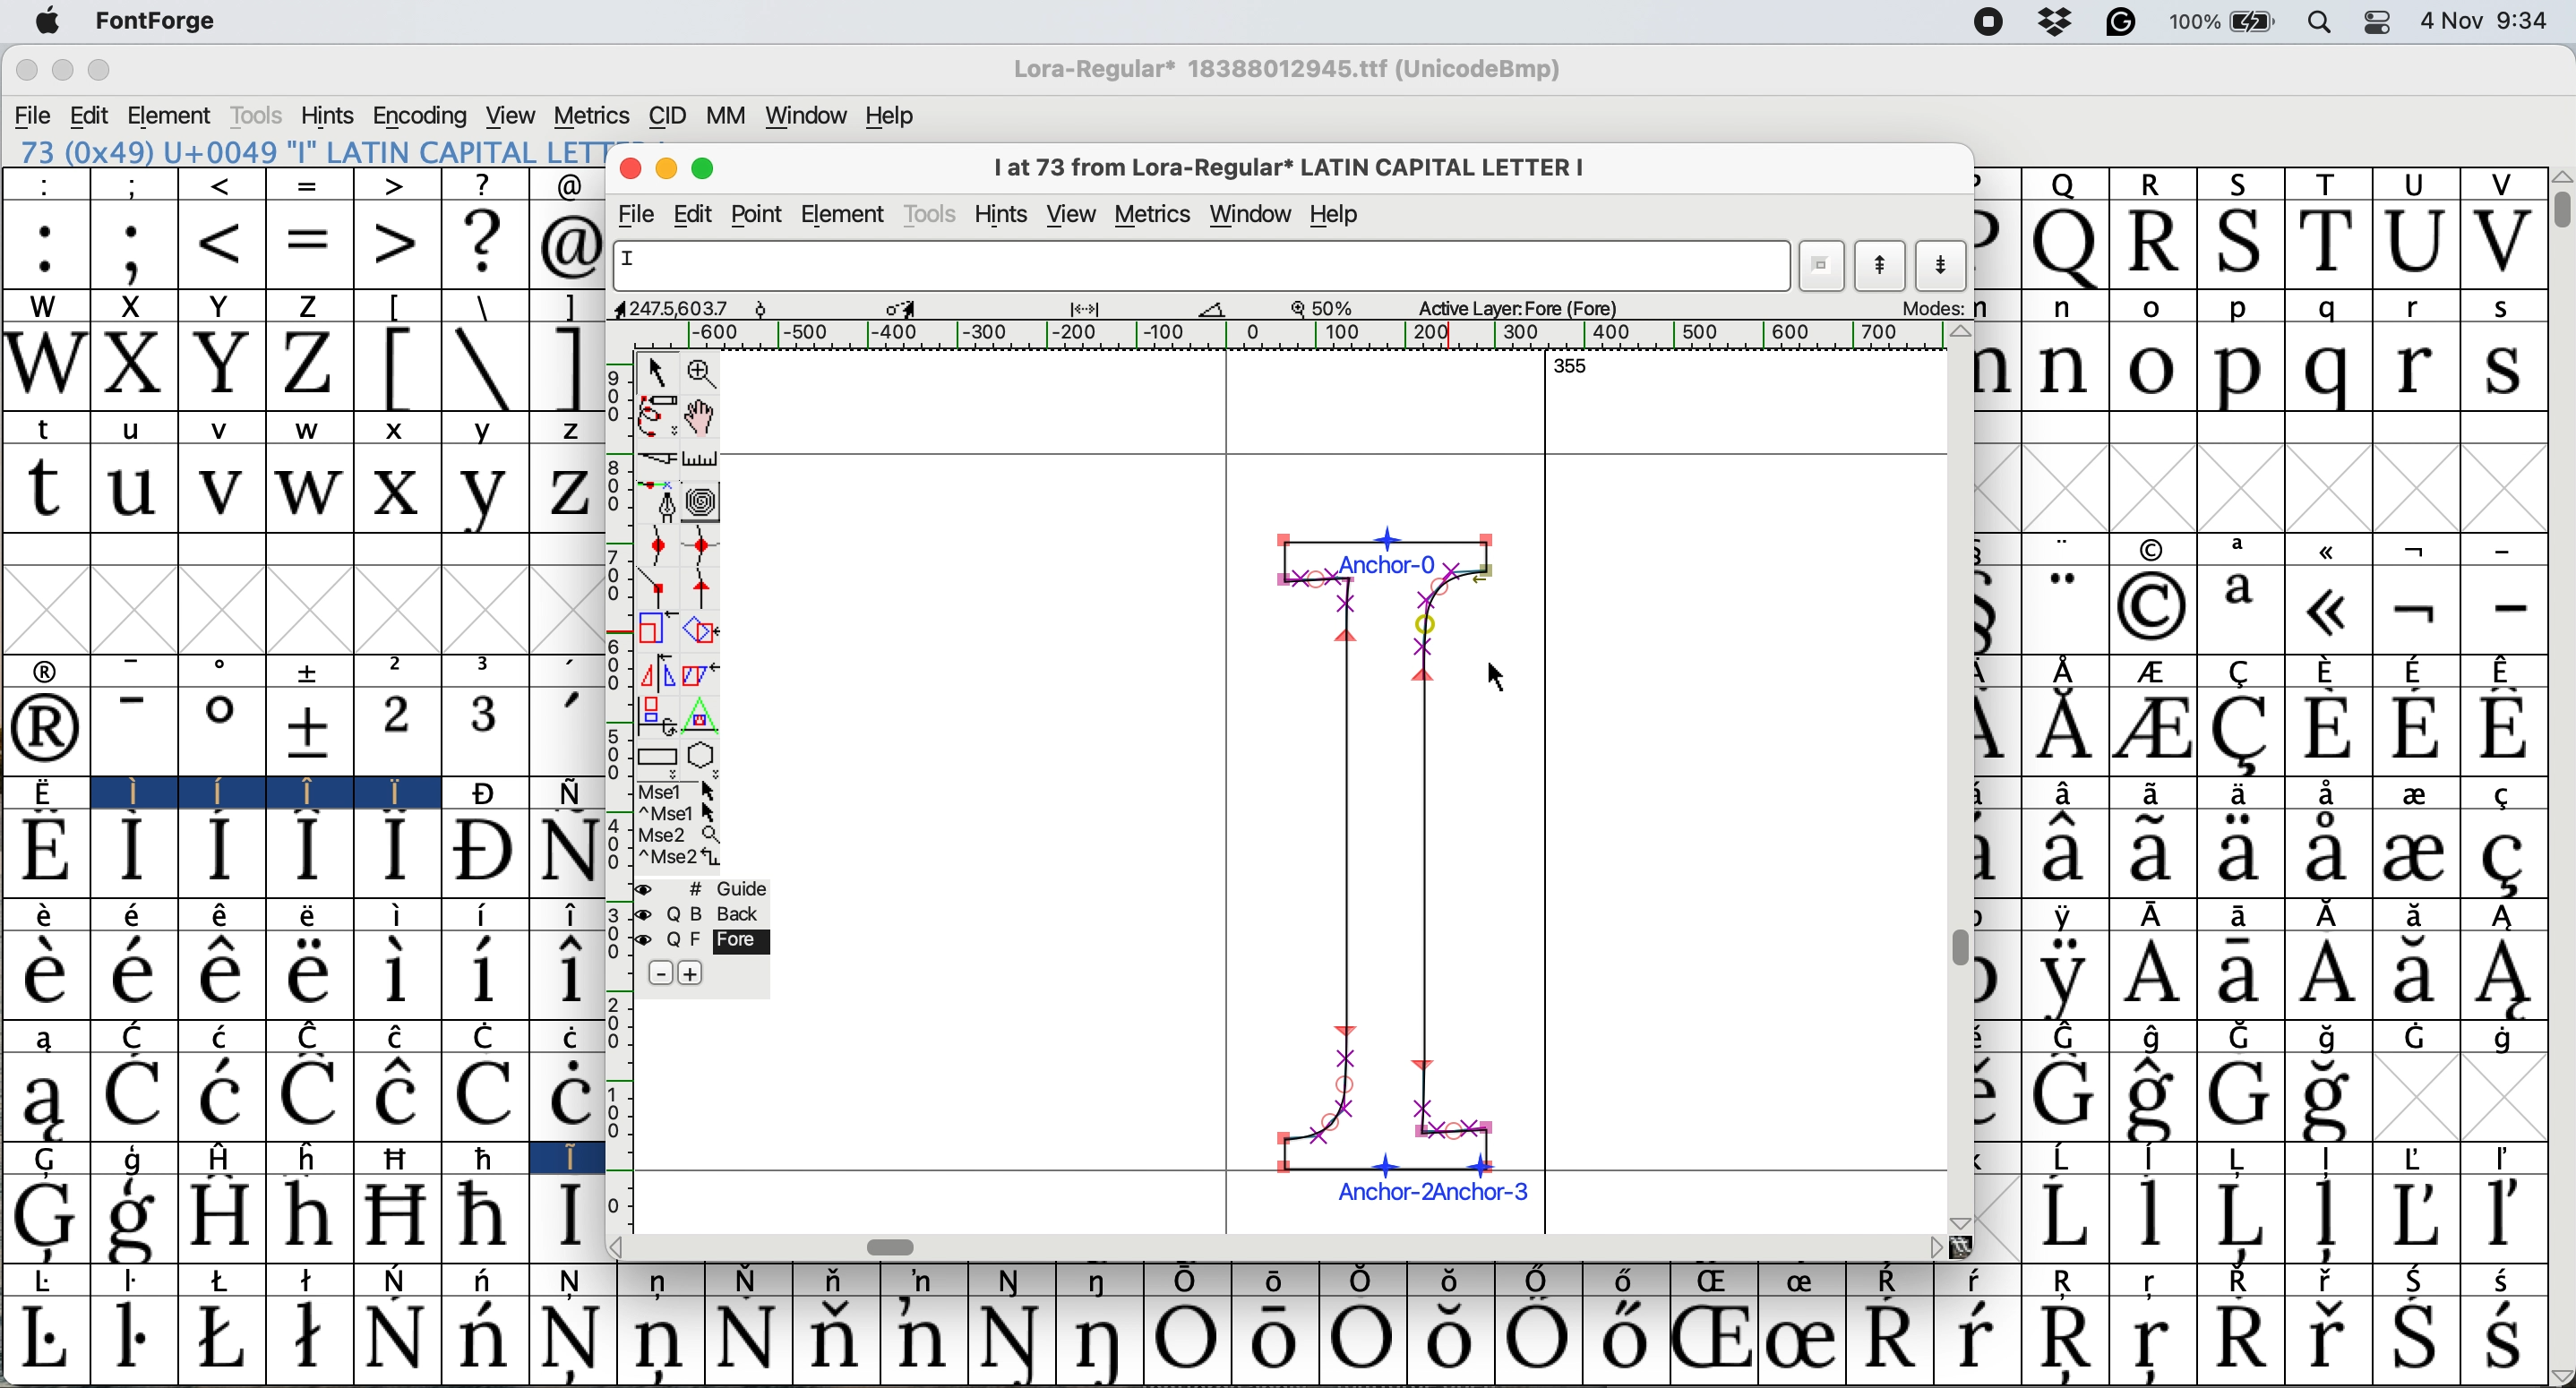 The width and height of the screenshot is (2576, 1388). Describe the element at coordinates (1103, 1342) in the screenshot. I see `Symbol` at that location.